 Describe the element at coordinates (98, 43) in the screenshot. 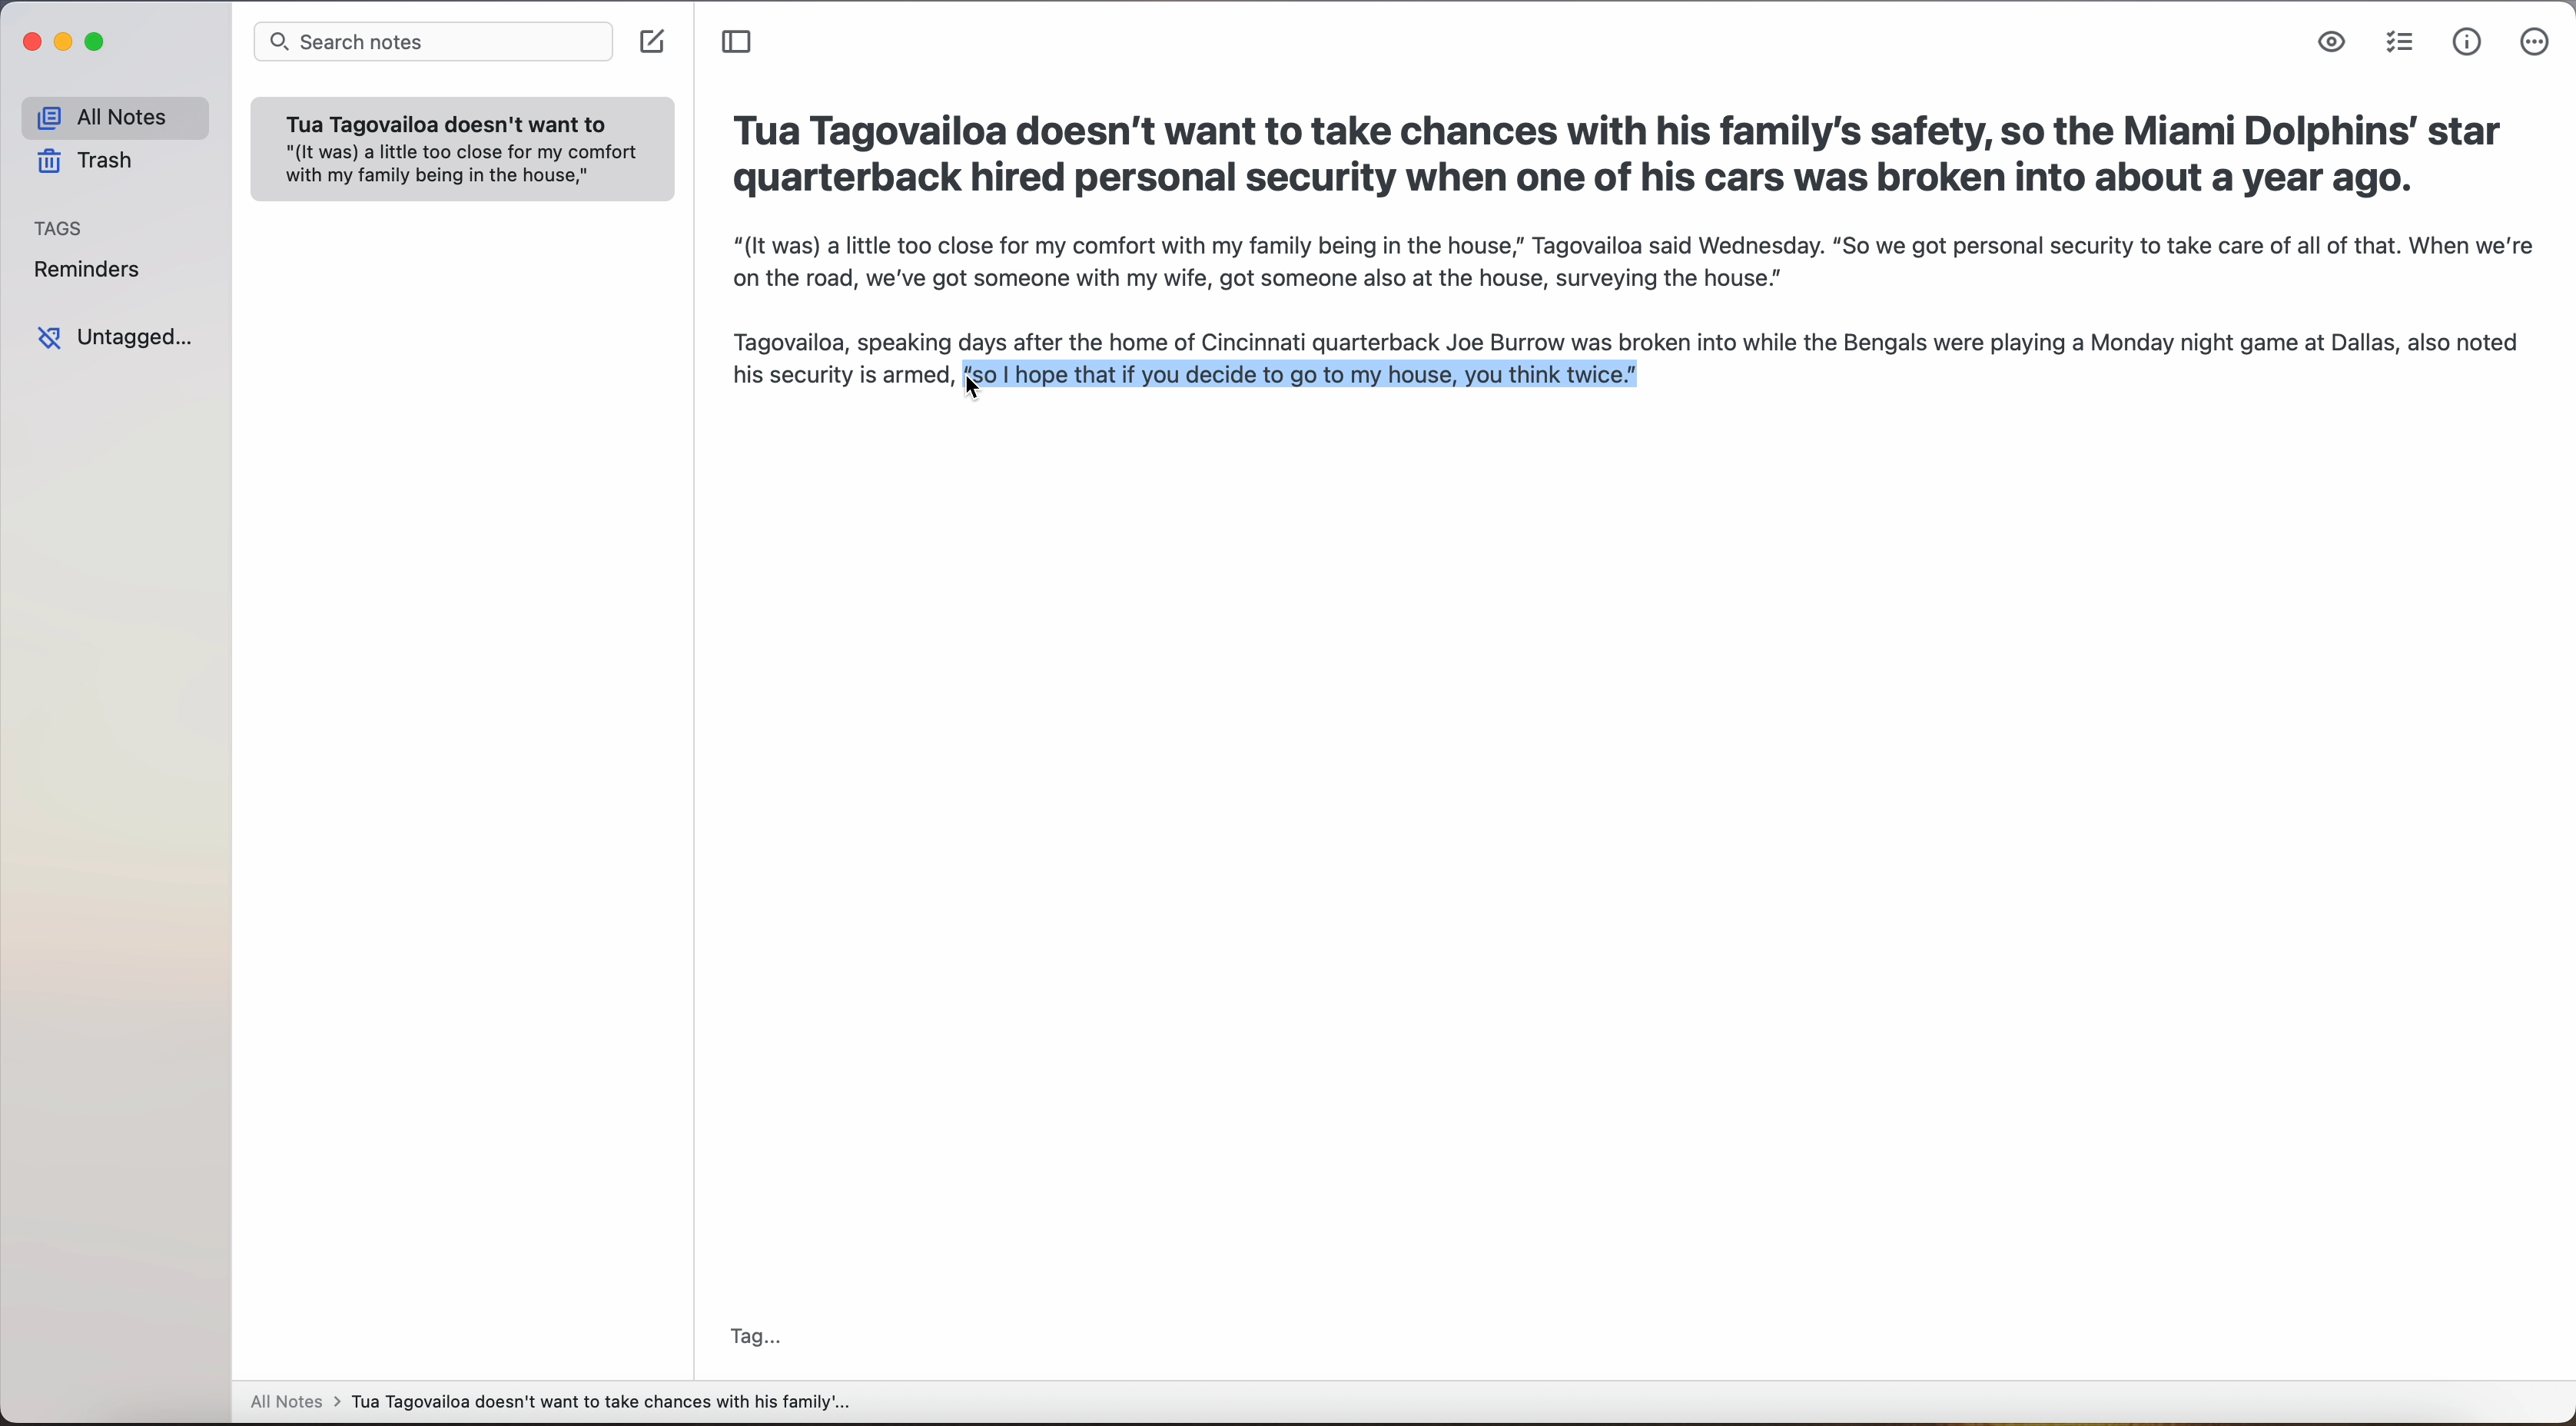

I see `maximize` at that location.